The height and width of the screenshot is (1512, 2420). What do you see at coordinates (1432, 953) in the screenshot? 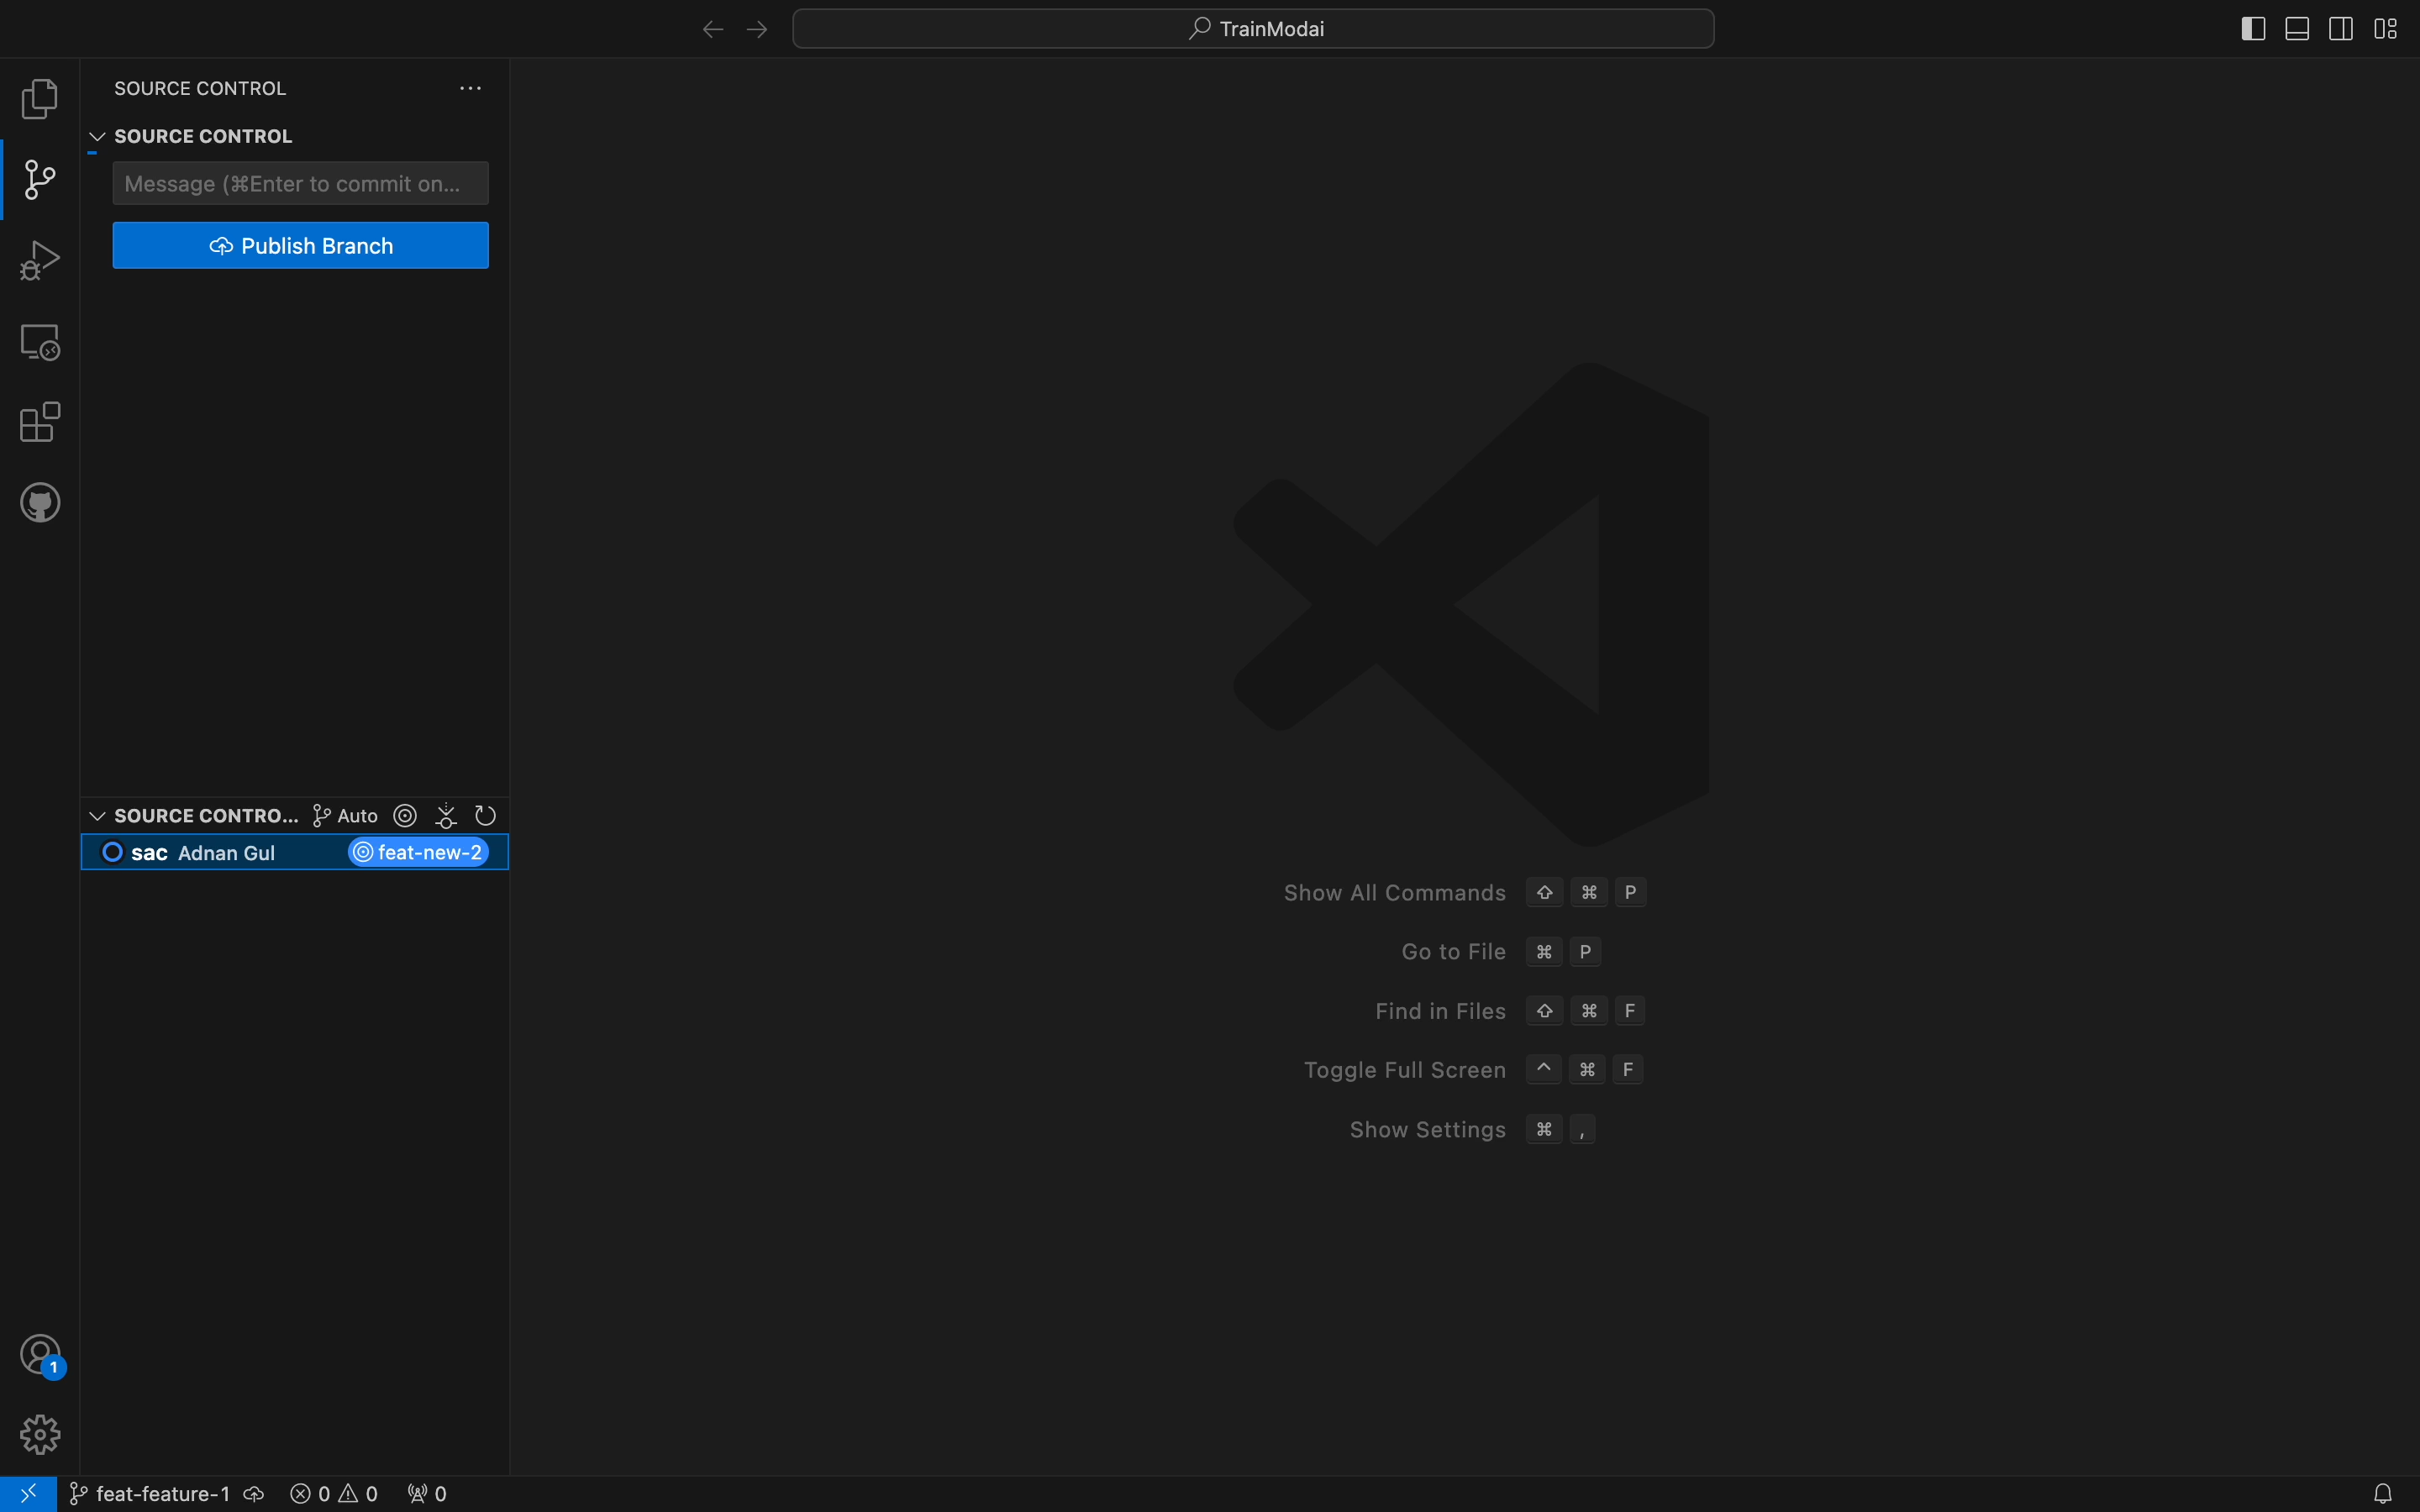
I see `Go to File` at bounding box center [1432, 953].